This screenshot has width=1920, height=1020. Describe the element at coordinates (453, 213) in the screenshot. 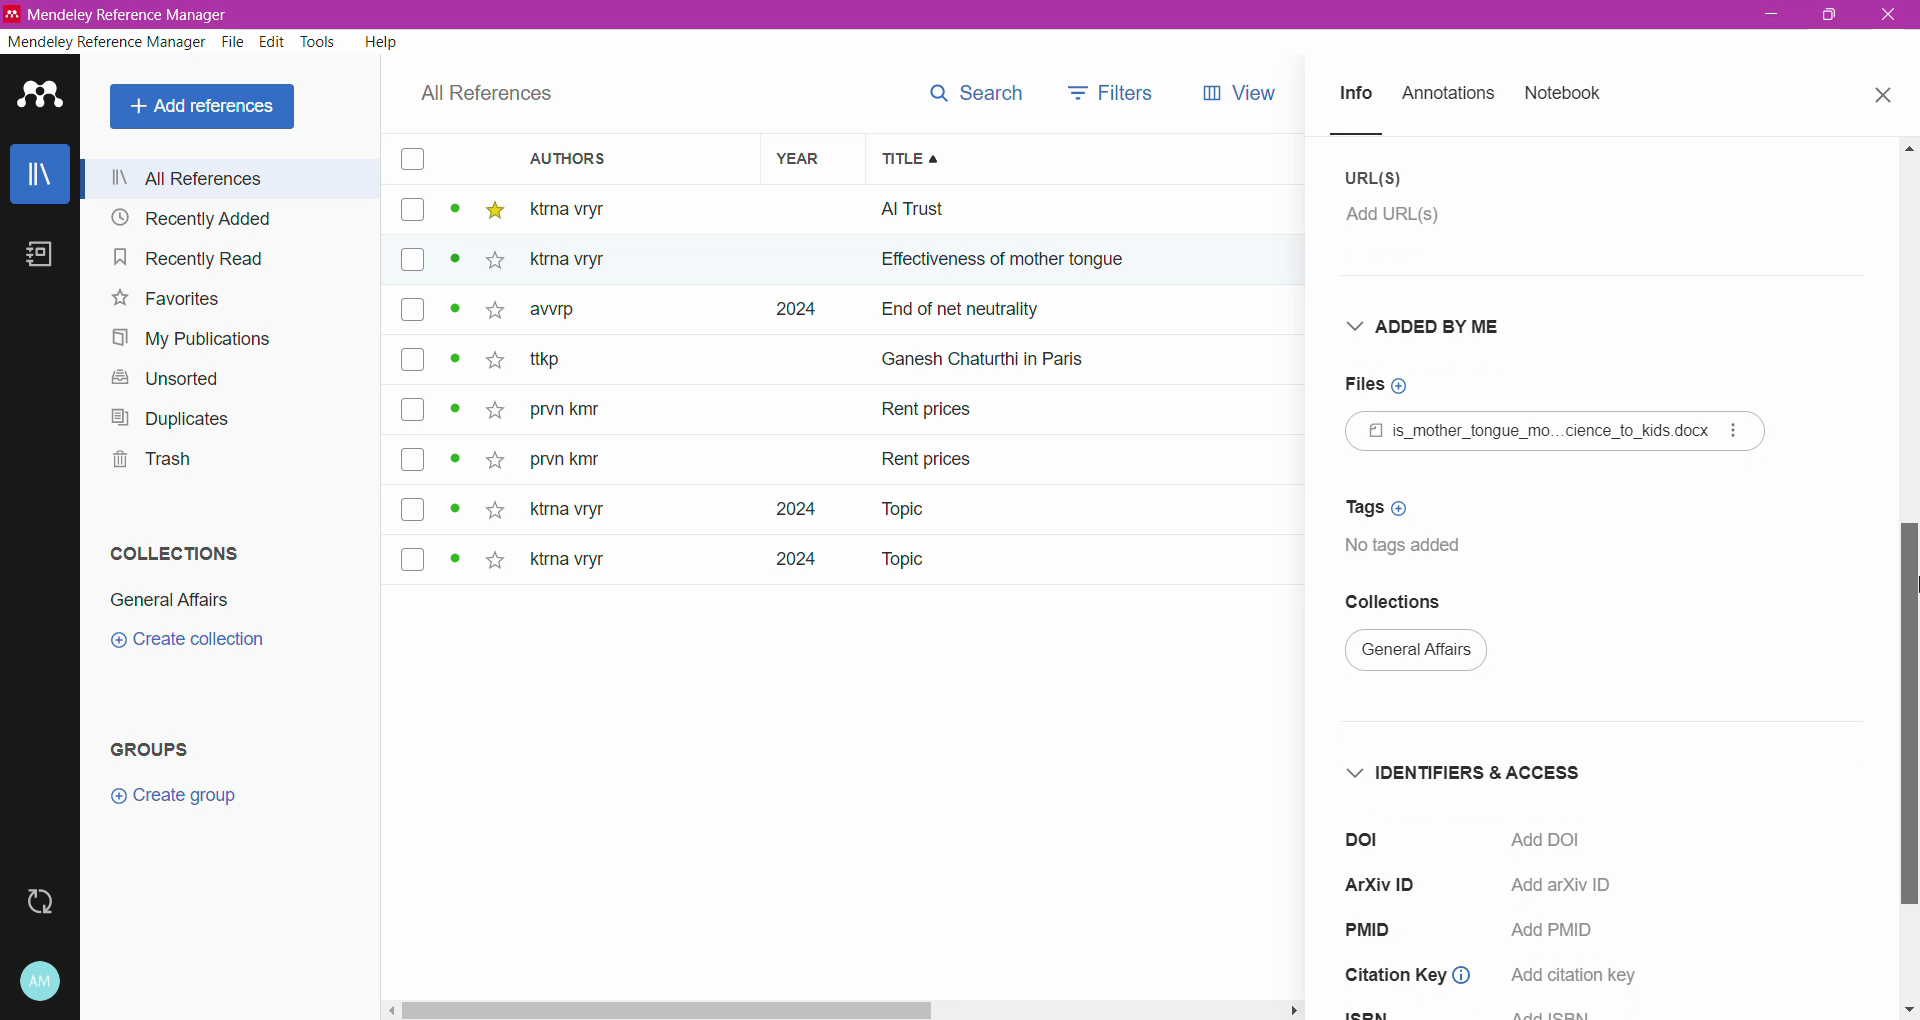

I see `dot ` at that location.